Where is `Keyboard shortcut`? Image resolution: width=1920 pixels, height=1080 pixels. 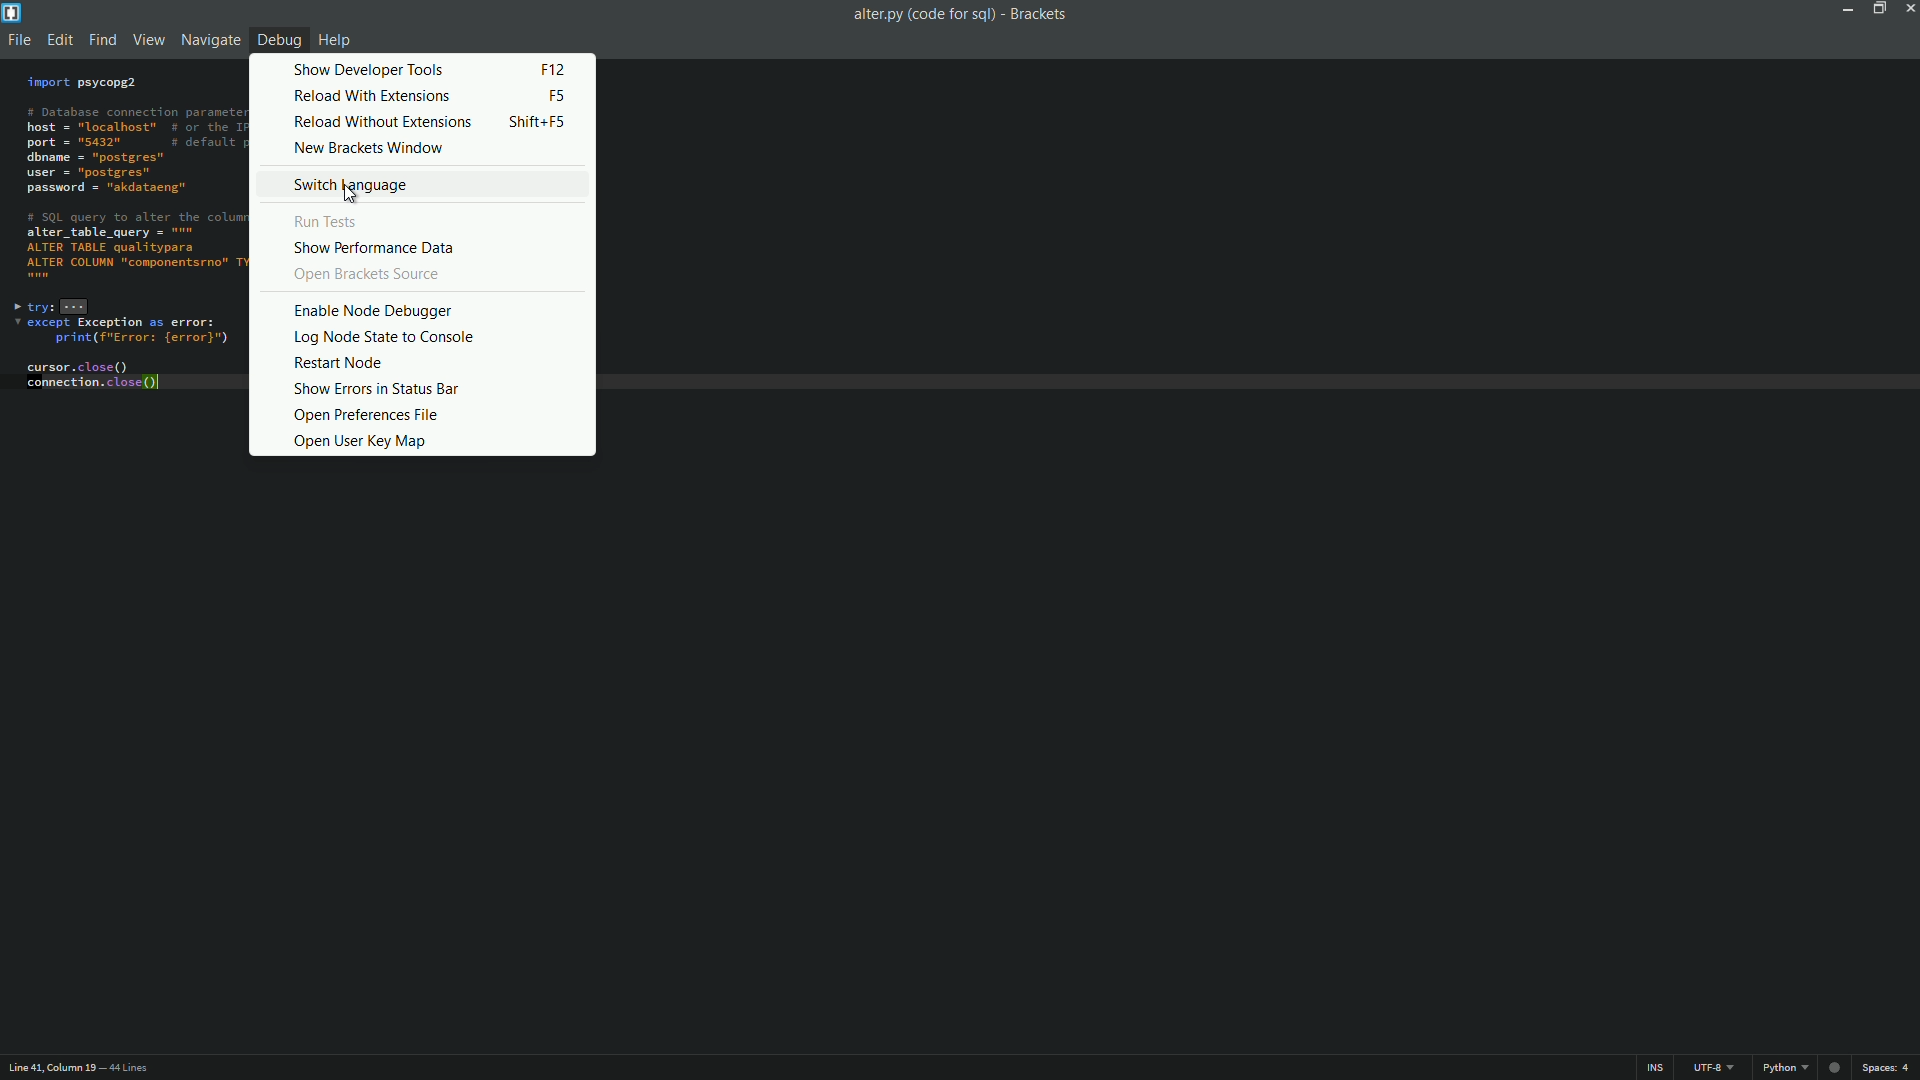 Keyboard shortcut is located at coordinates (542, 123).